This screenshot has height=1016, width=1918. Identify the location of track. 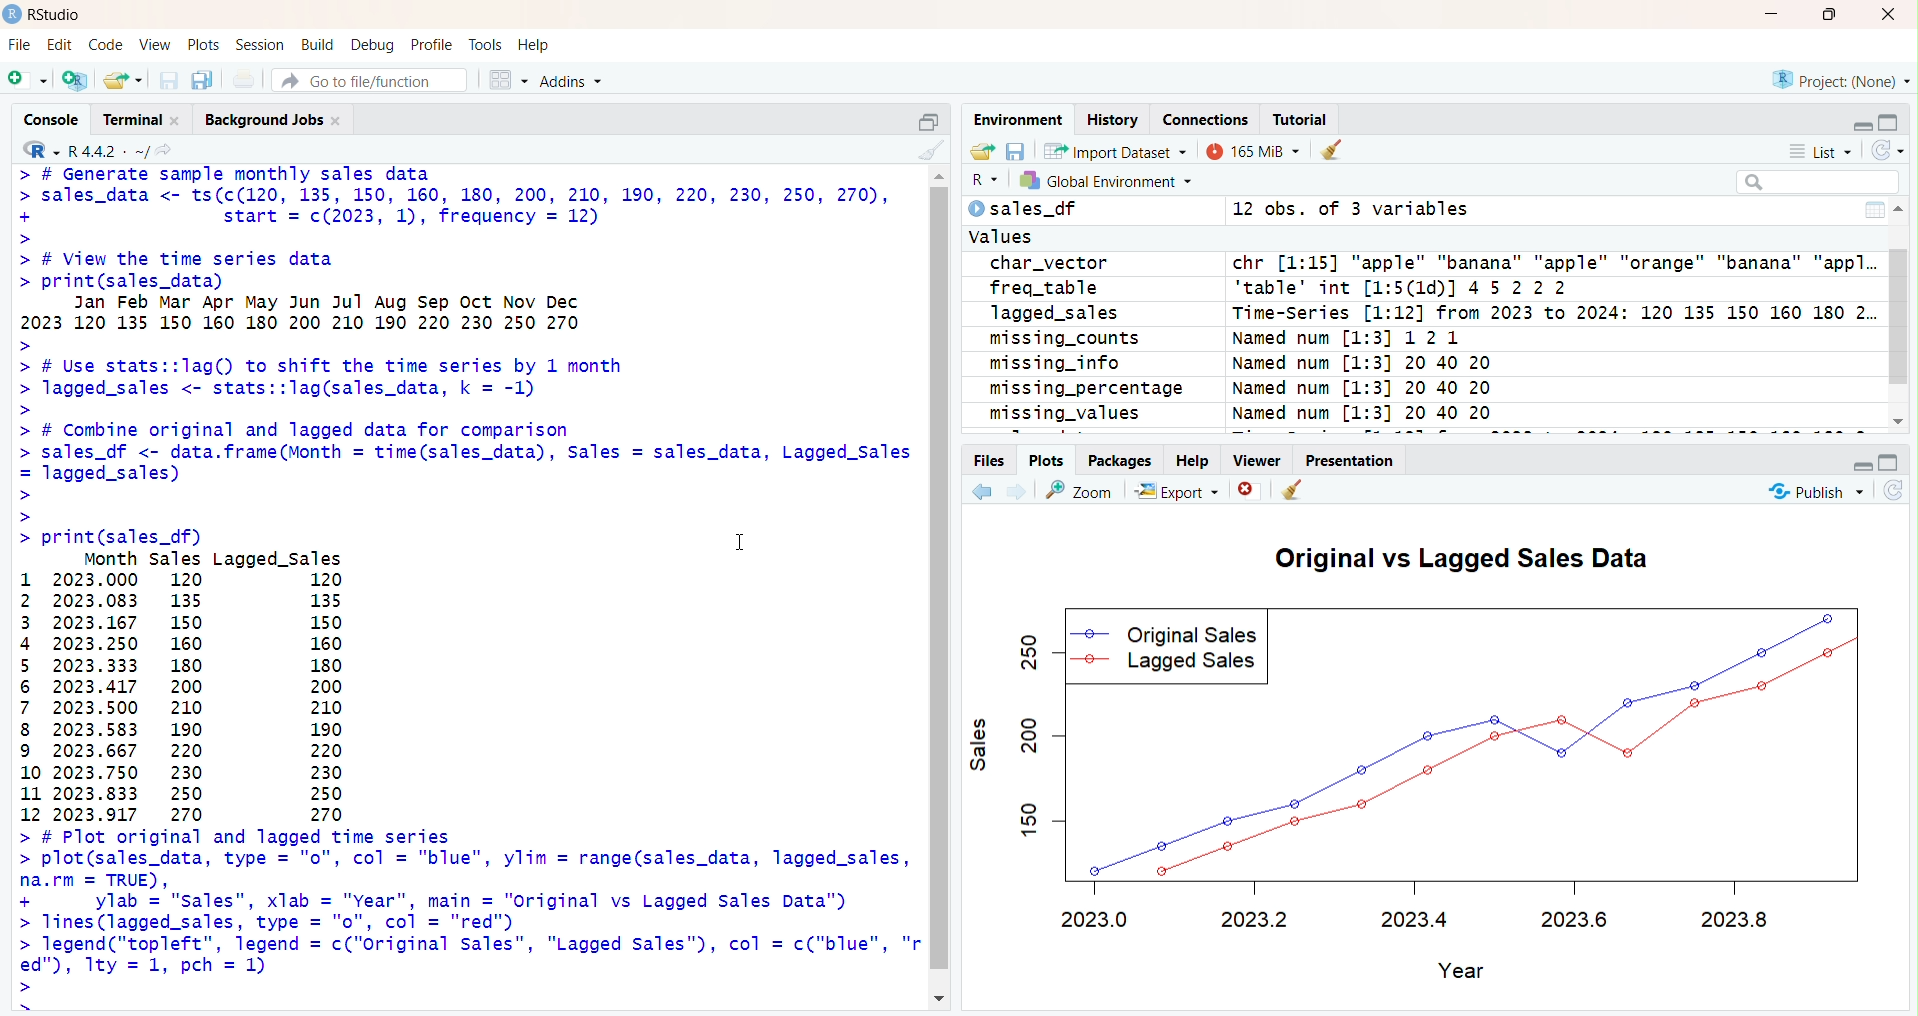
(487, 43).